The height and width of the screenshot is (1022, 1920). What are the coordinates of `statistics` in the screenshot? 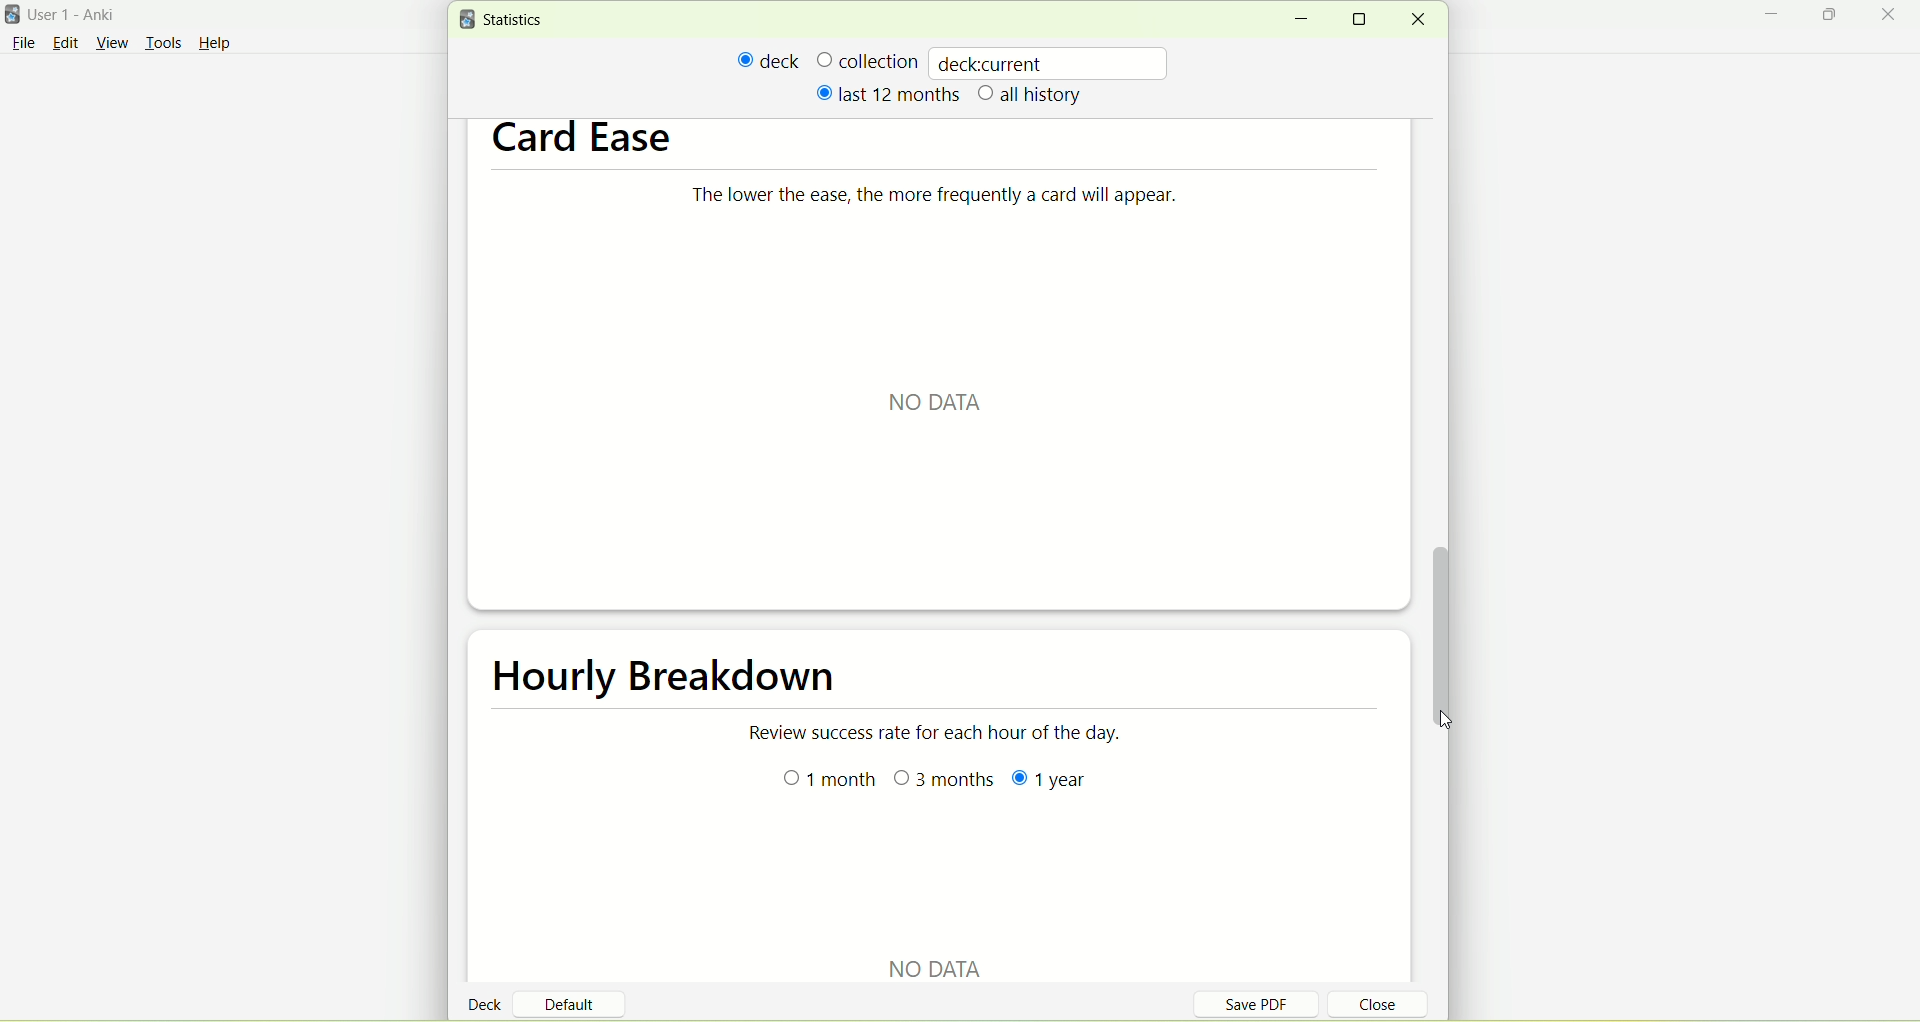 It's located at (506, 20).